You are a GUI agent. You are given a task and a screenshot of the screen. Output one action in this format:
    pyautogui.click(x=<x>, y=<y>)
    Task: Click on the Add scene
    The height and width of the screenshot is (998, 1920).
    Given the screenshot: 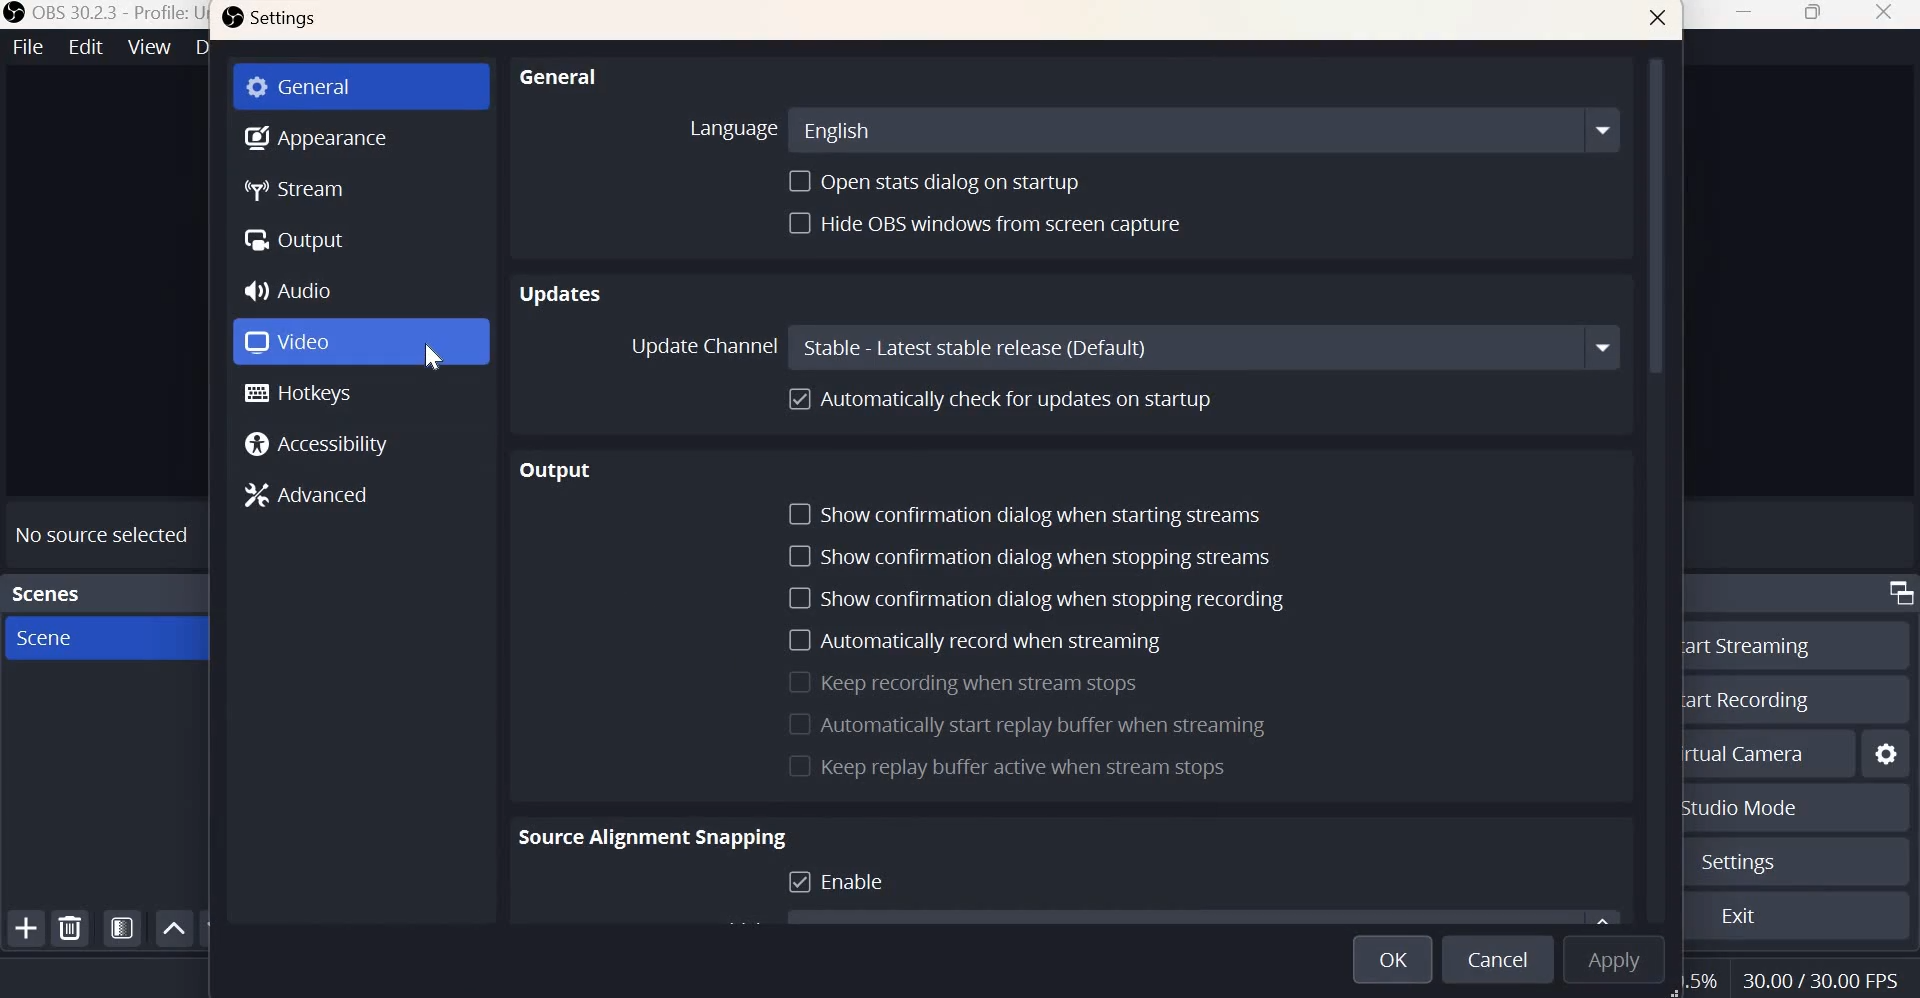 What is the action you would take?
    pyautogui.click(x=27, y=930)
    